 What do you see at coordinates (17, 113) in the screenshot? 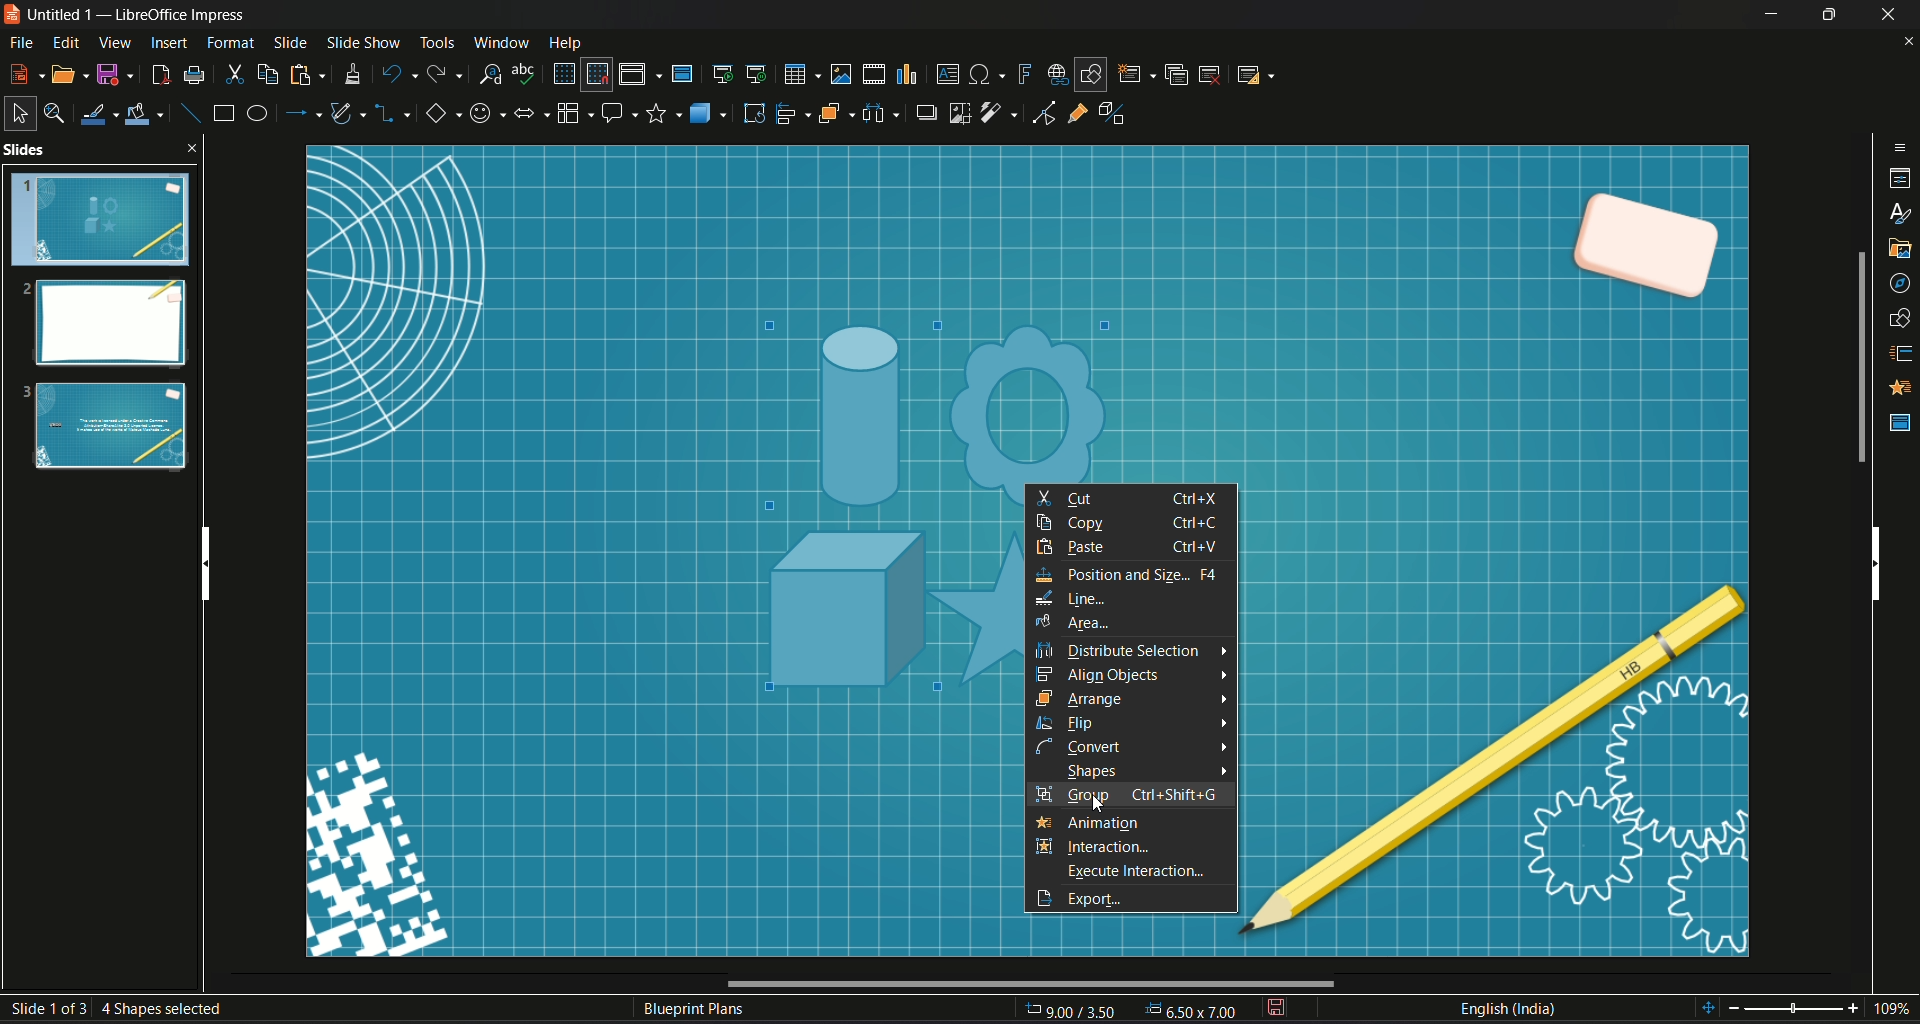
I see `select` at bounding box center [17, 113].